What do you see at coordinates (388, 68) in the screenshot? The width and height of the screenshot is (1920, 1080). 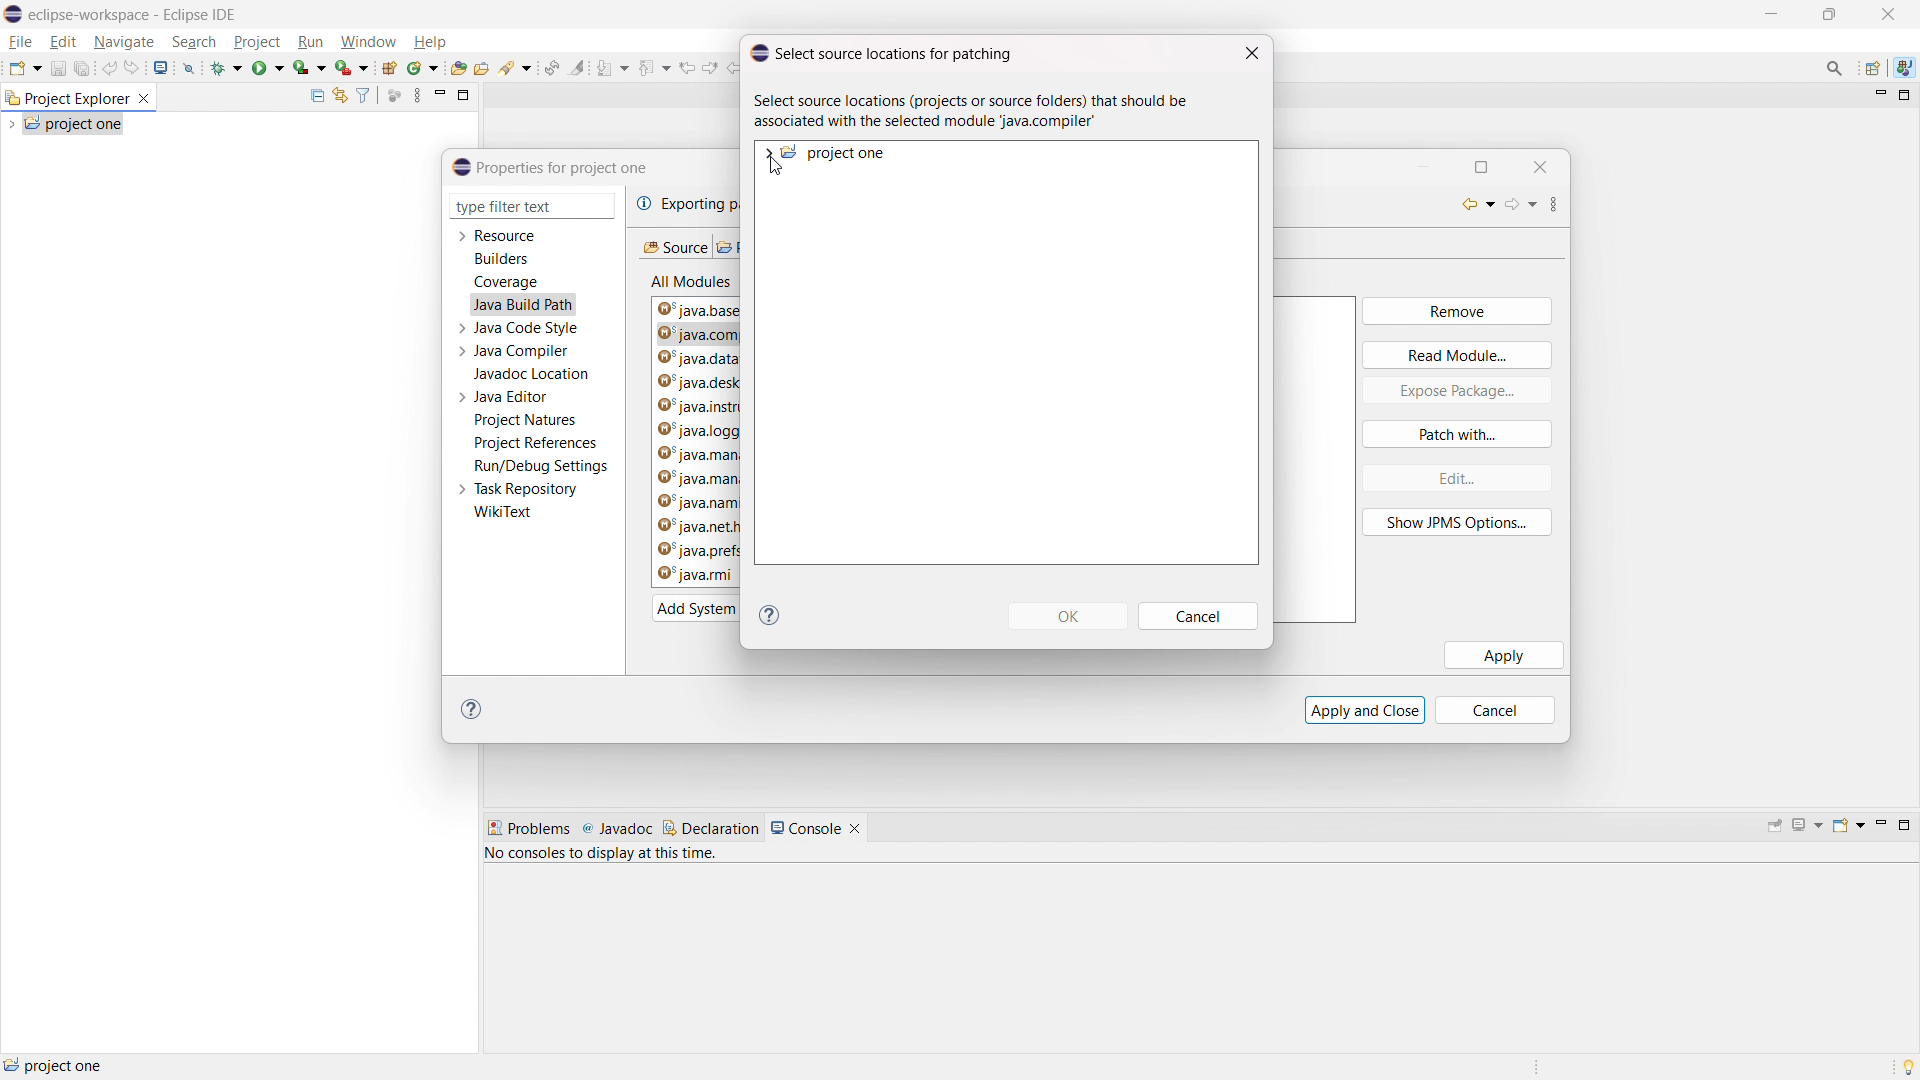 I see `new java project` at bounding box center [388, 68].